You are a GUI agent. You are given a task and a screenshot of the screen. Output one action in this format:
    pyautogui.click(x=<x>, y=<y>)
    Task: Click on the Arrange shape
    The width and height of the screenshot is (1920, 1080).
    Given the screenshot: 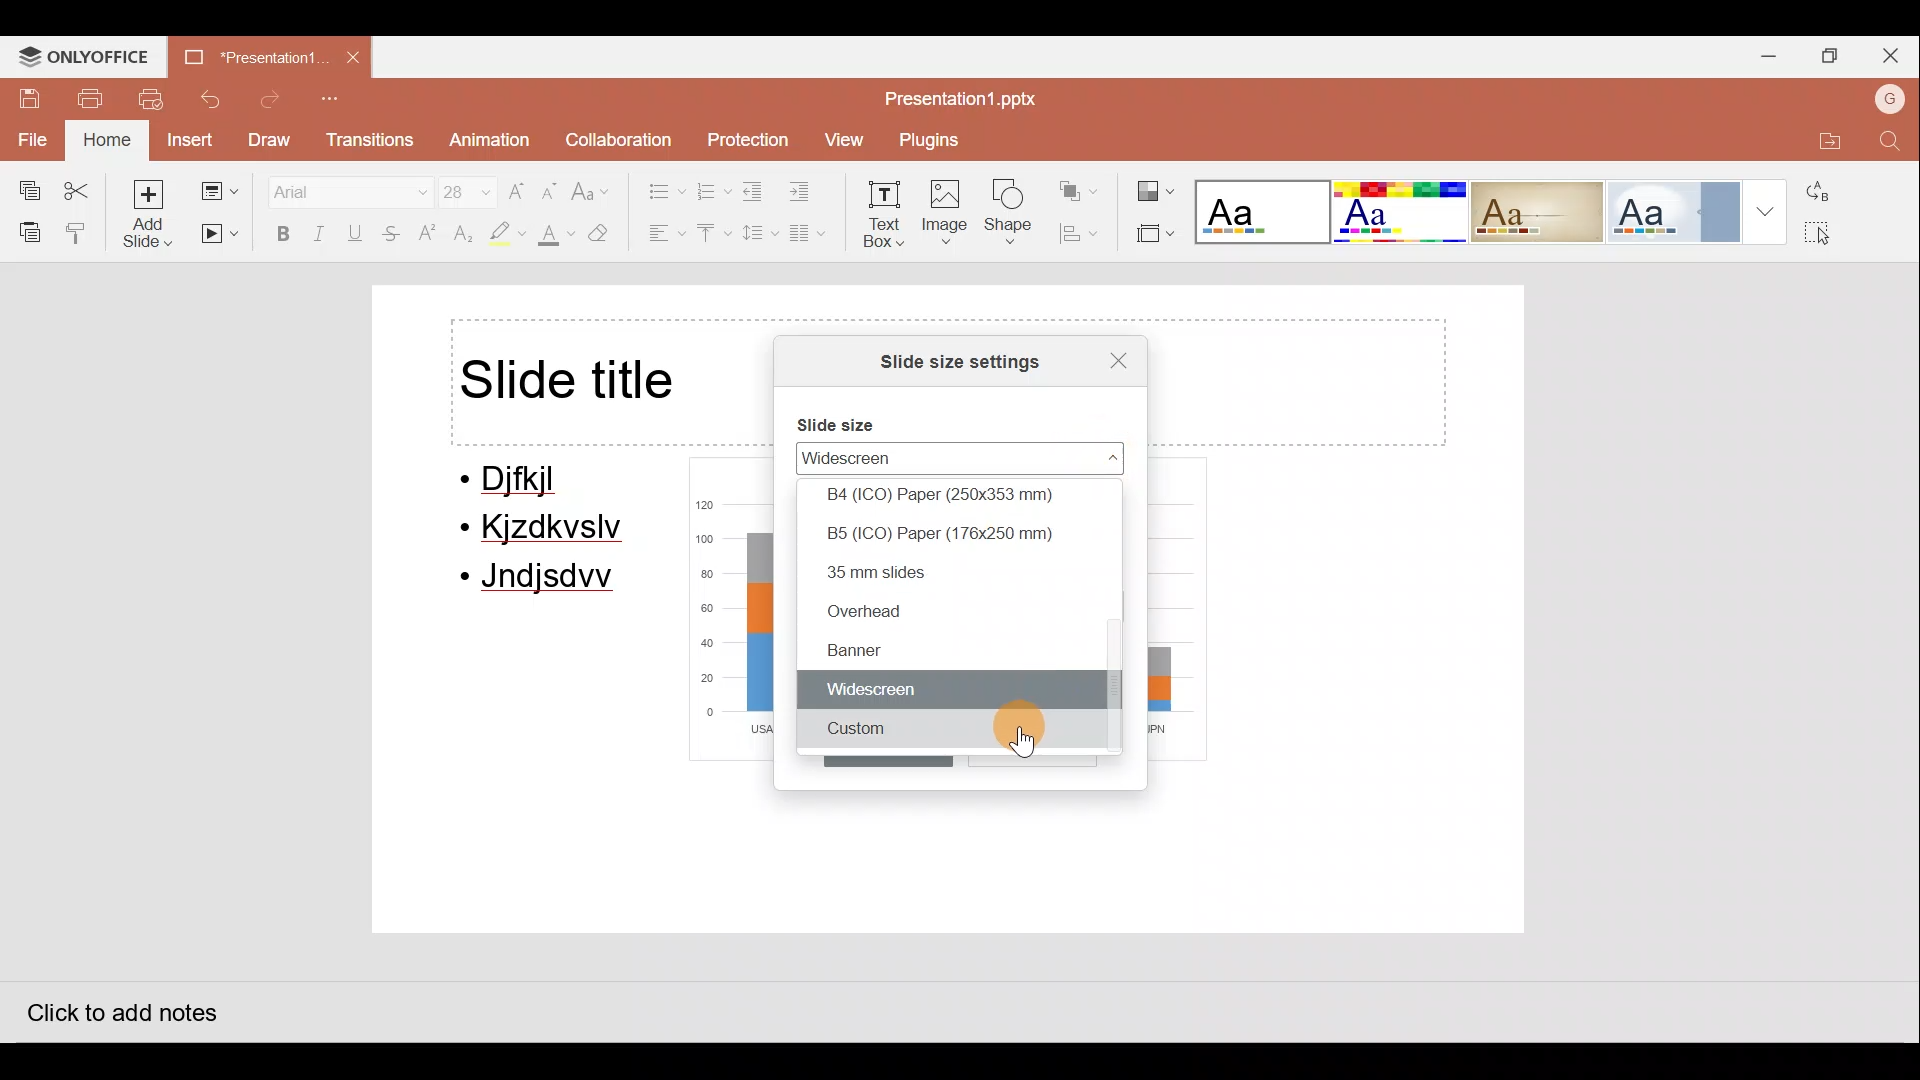 What is the action you would take?
    pyautogui.click(x=1081, y=184)
    